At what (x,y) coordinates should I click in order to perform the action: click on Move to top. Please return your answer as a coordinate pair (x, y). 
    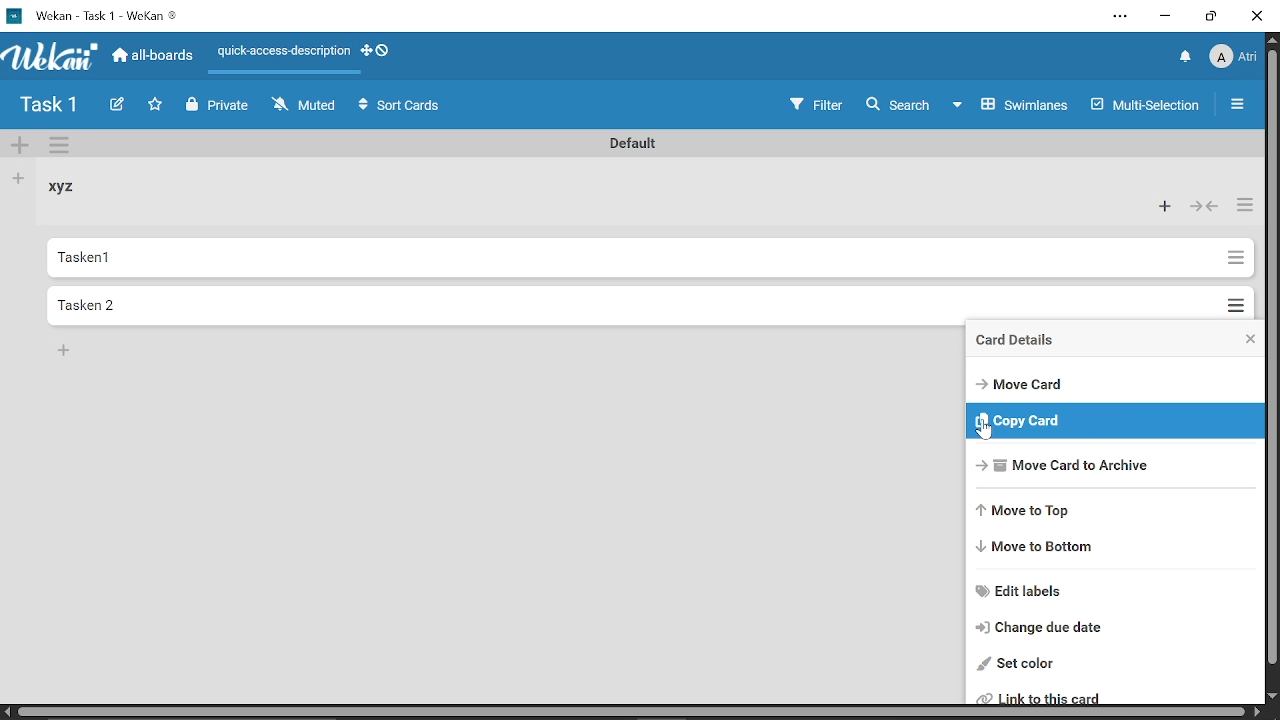
    Looking at the image, I should click on (1117, 510).